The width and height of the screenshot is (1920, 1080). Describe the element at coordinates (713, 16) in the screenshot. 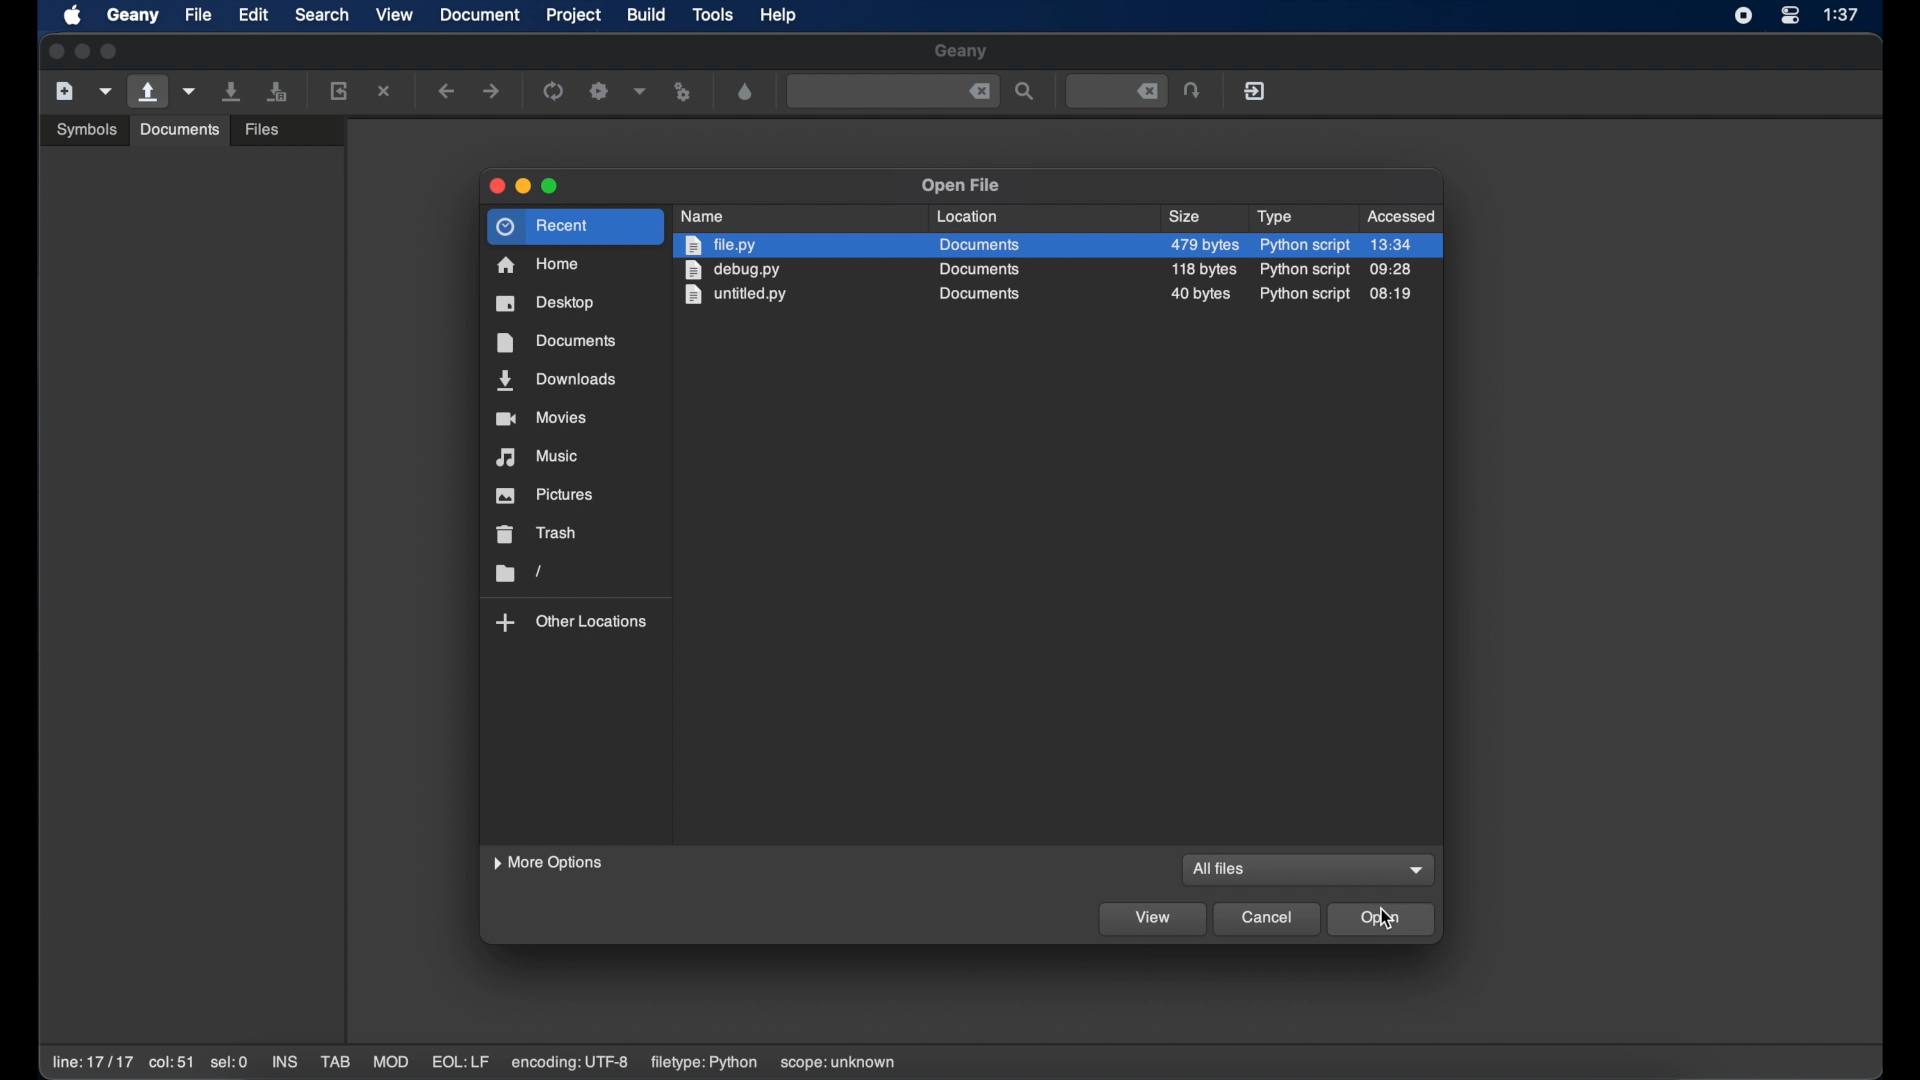

I see `tools` at that location.